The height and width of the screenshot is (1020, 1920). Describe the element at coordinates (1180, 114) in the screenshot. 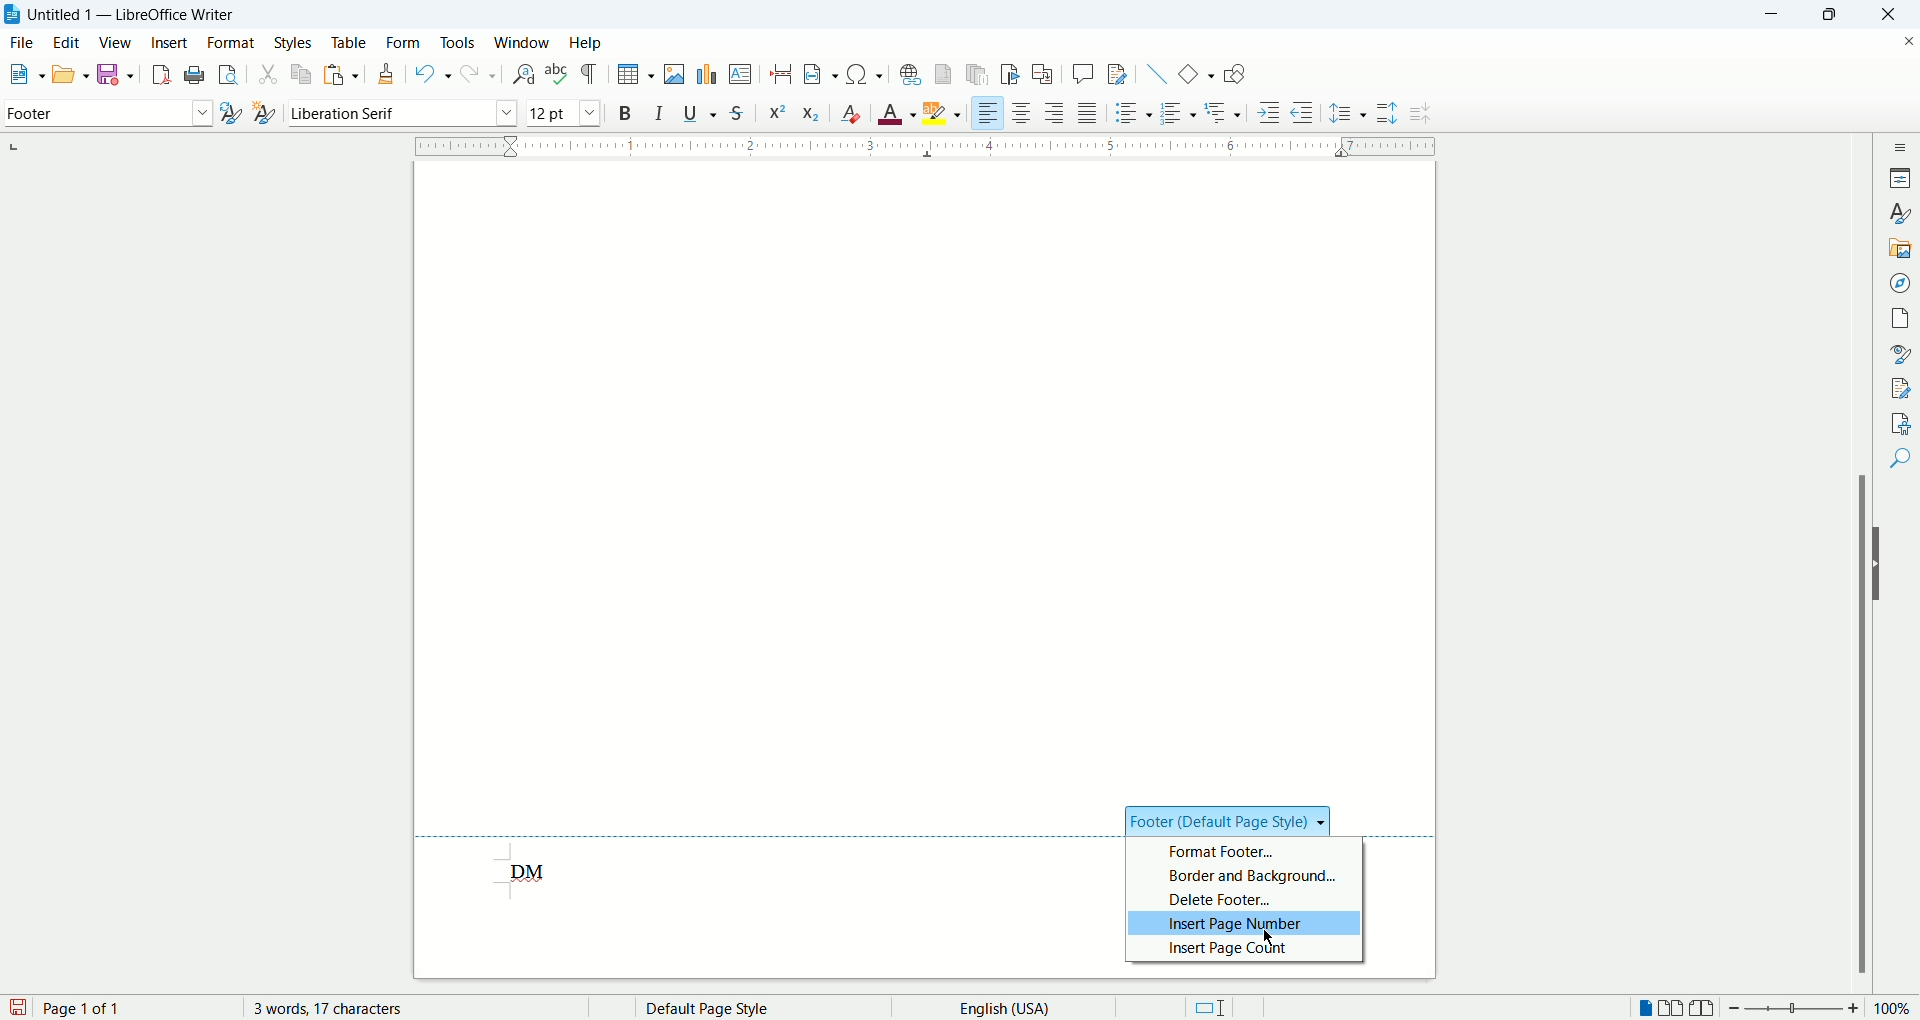

I see `ordered list` at that location.